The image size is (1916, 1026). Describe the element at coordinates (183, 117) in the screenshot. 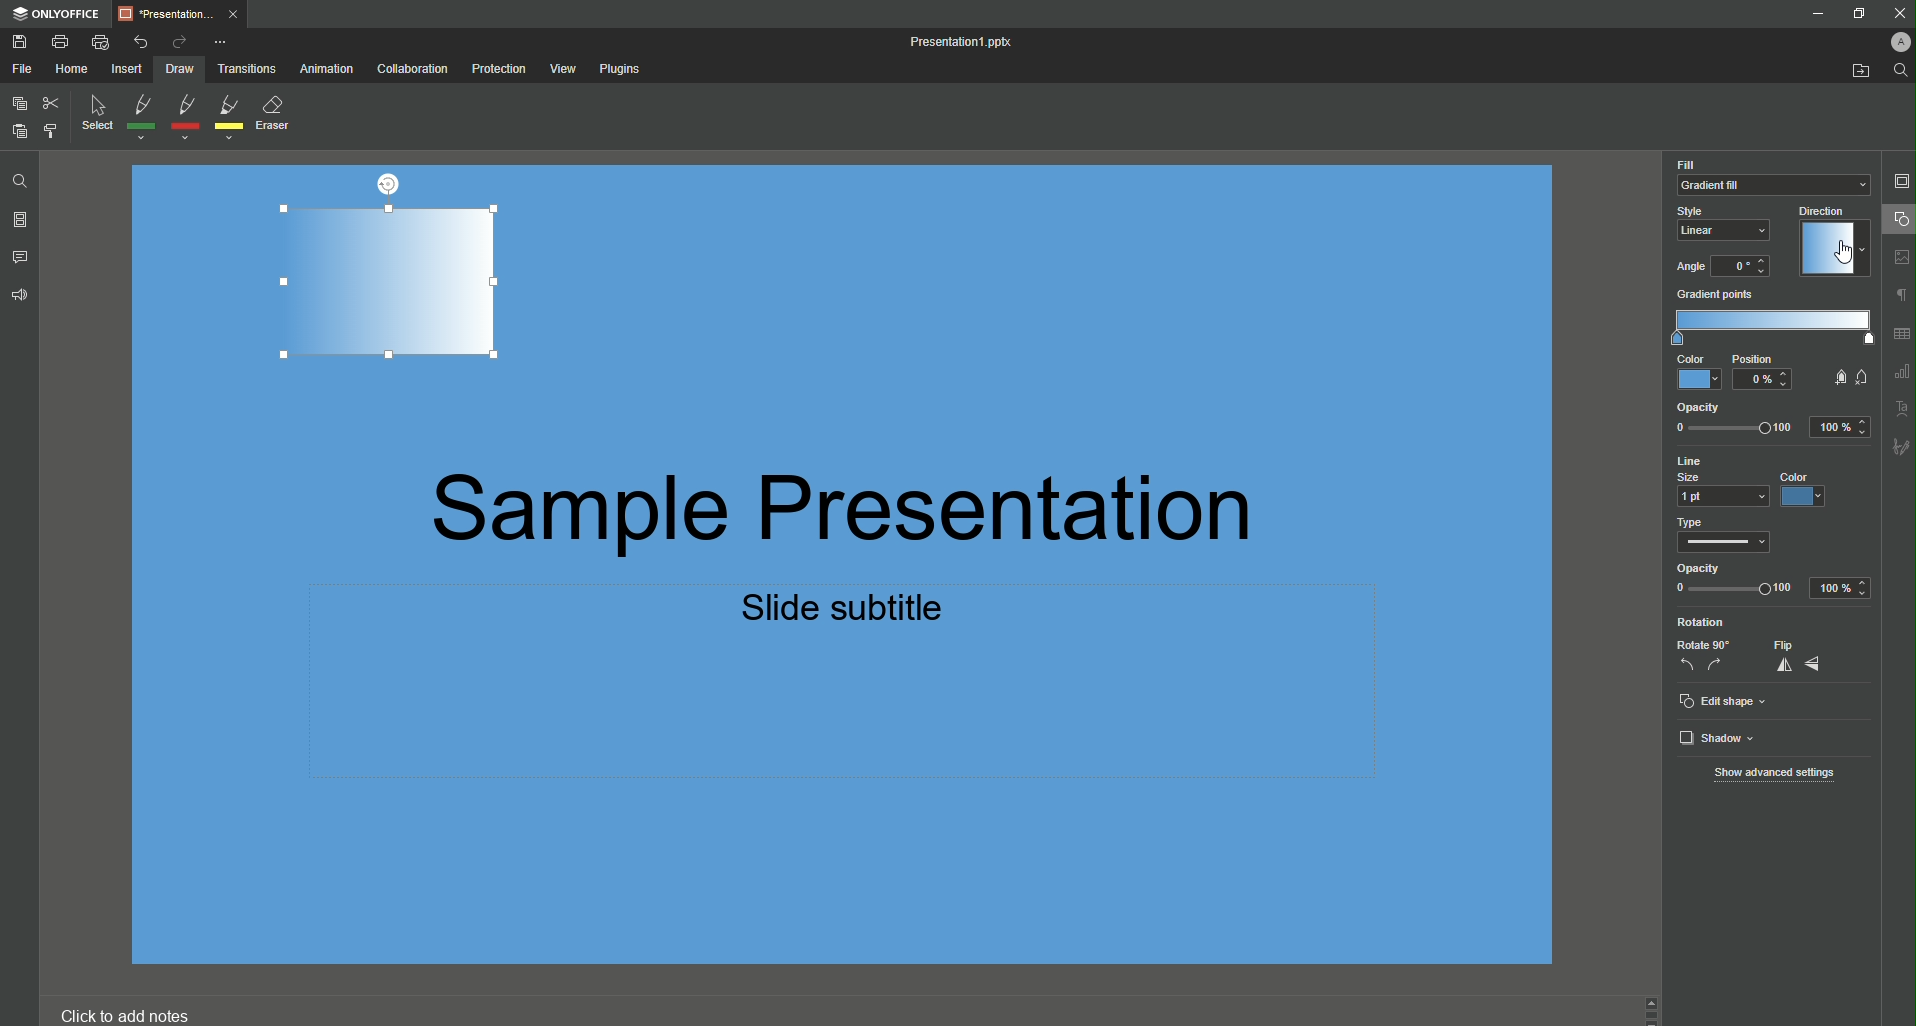

I see `Red` at that location.